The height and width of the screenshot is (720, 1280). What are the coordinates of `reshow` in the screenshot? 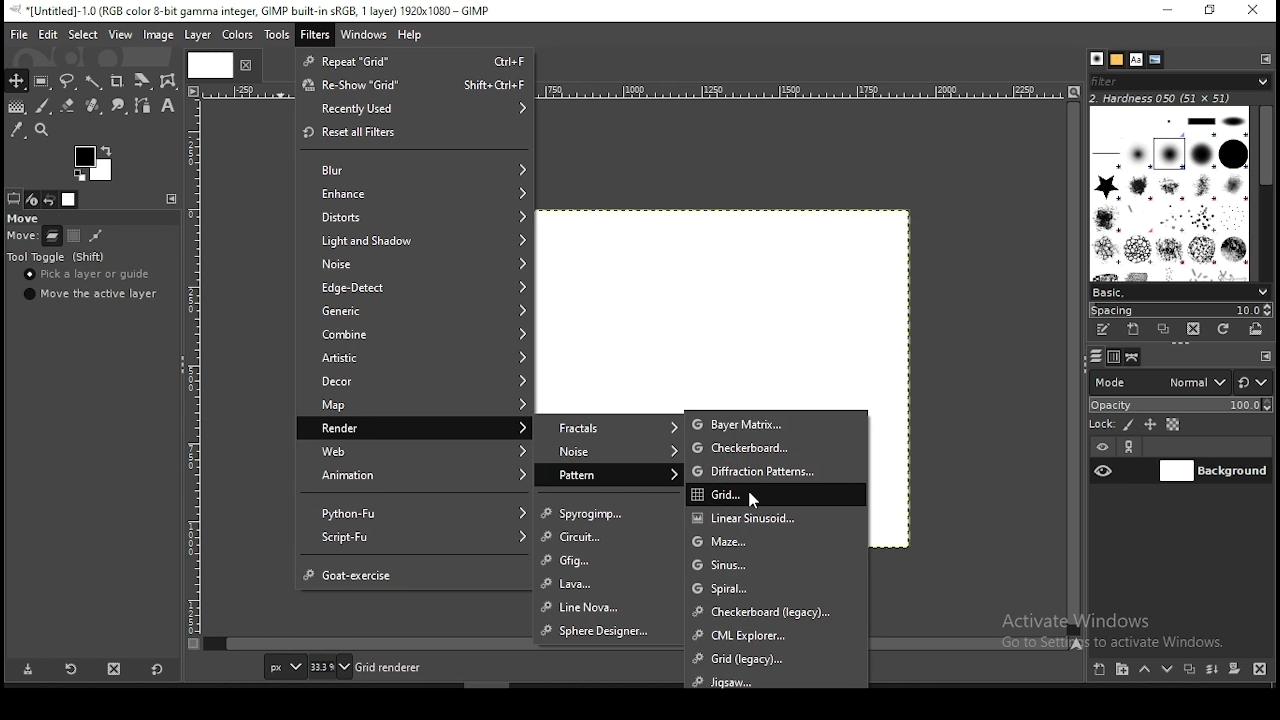 It's located at (416, 84).